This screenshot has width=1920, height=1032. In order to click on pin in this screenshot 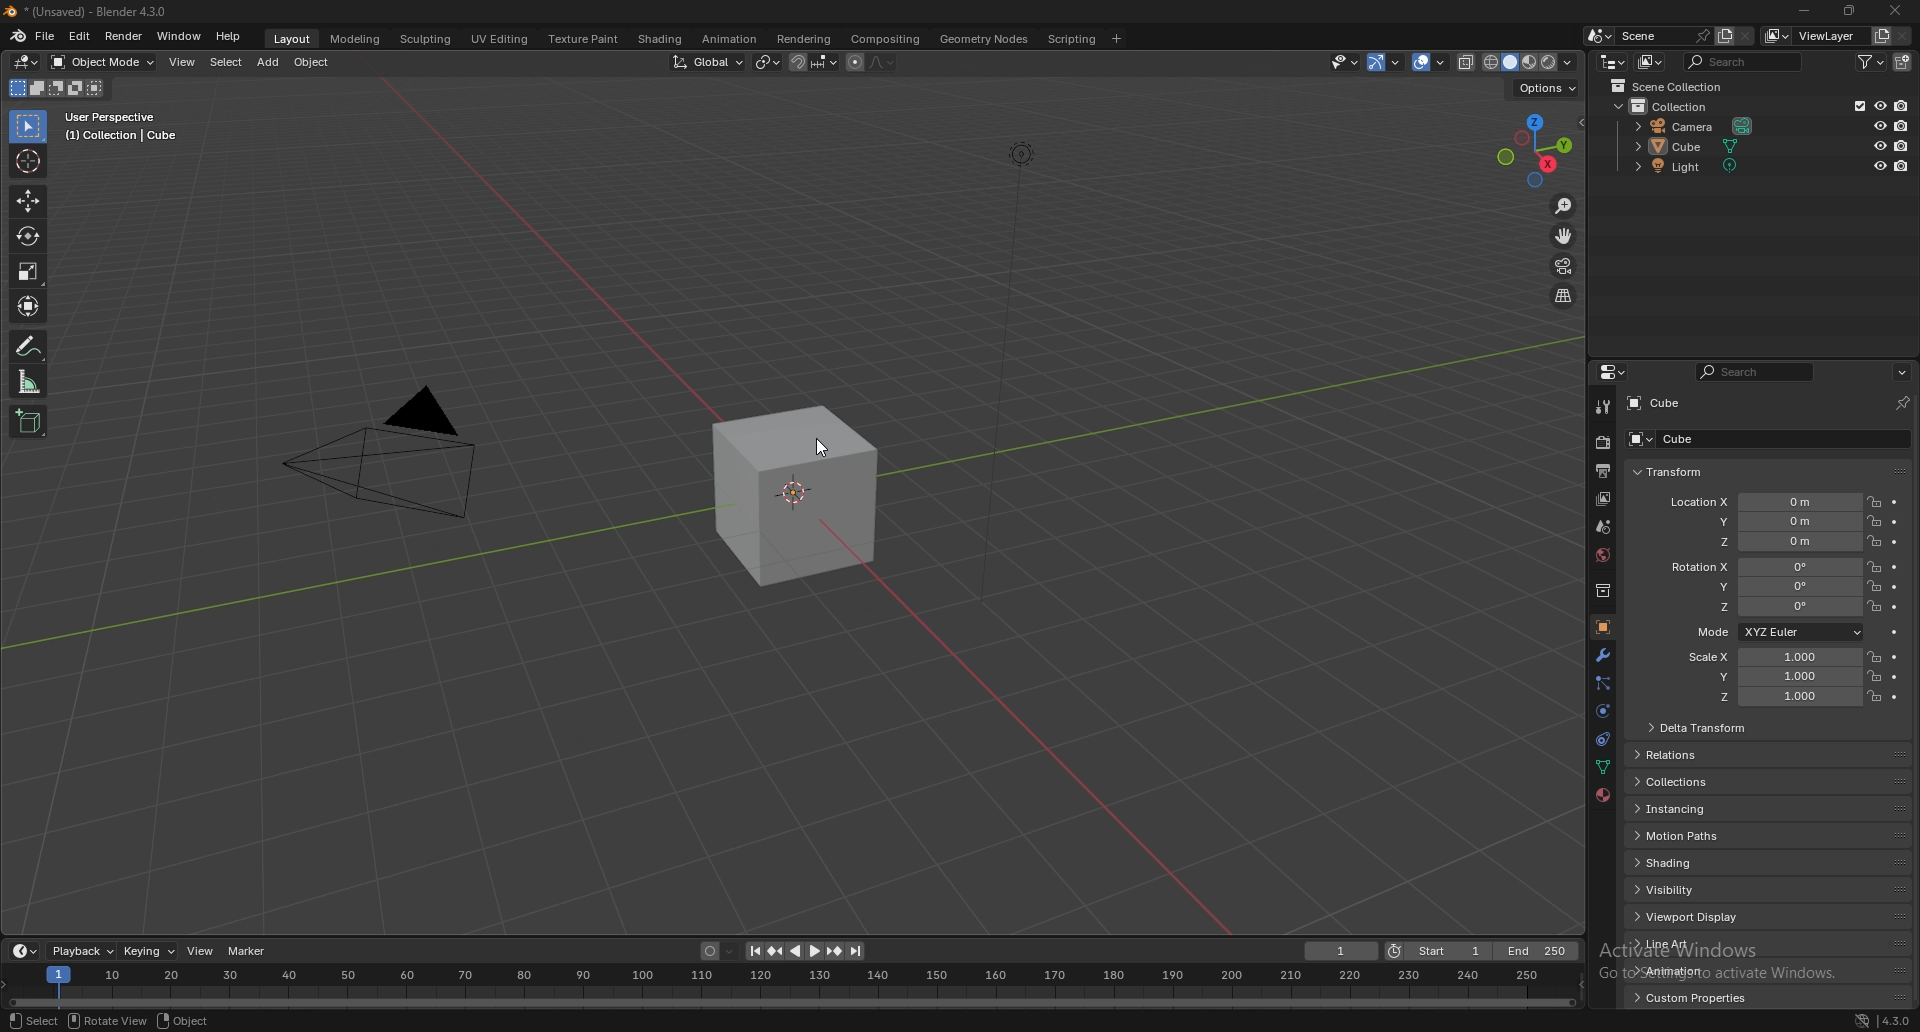, I will do `click(1903, 403)`.